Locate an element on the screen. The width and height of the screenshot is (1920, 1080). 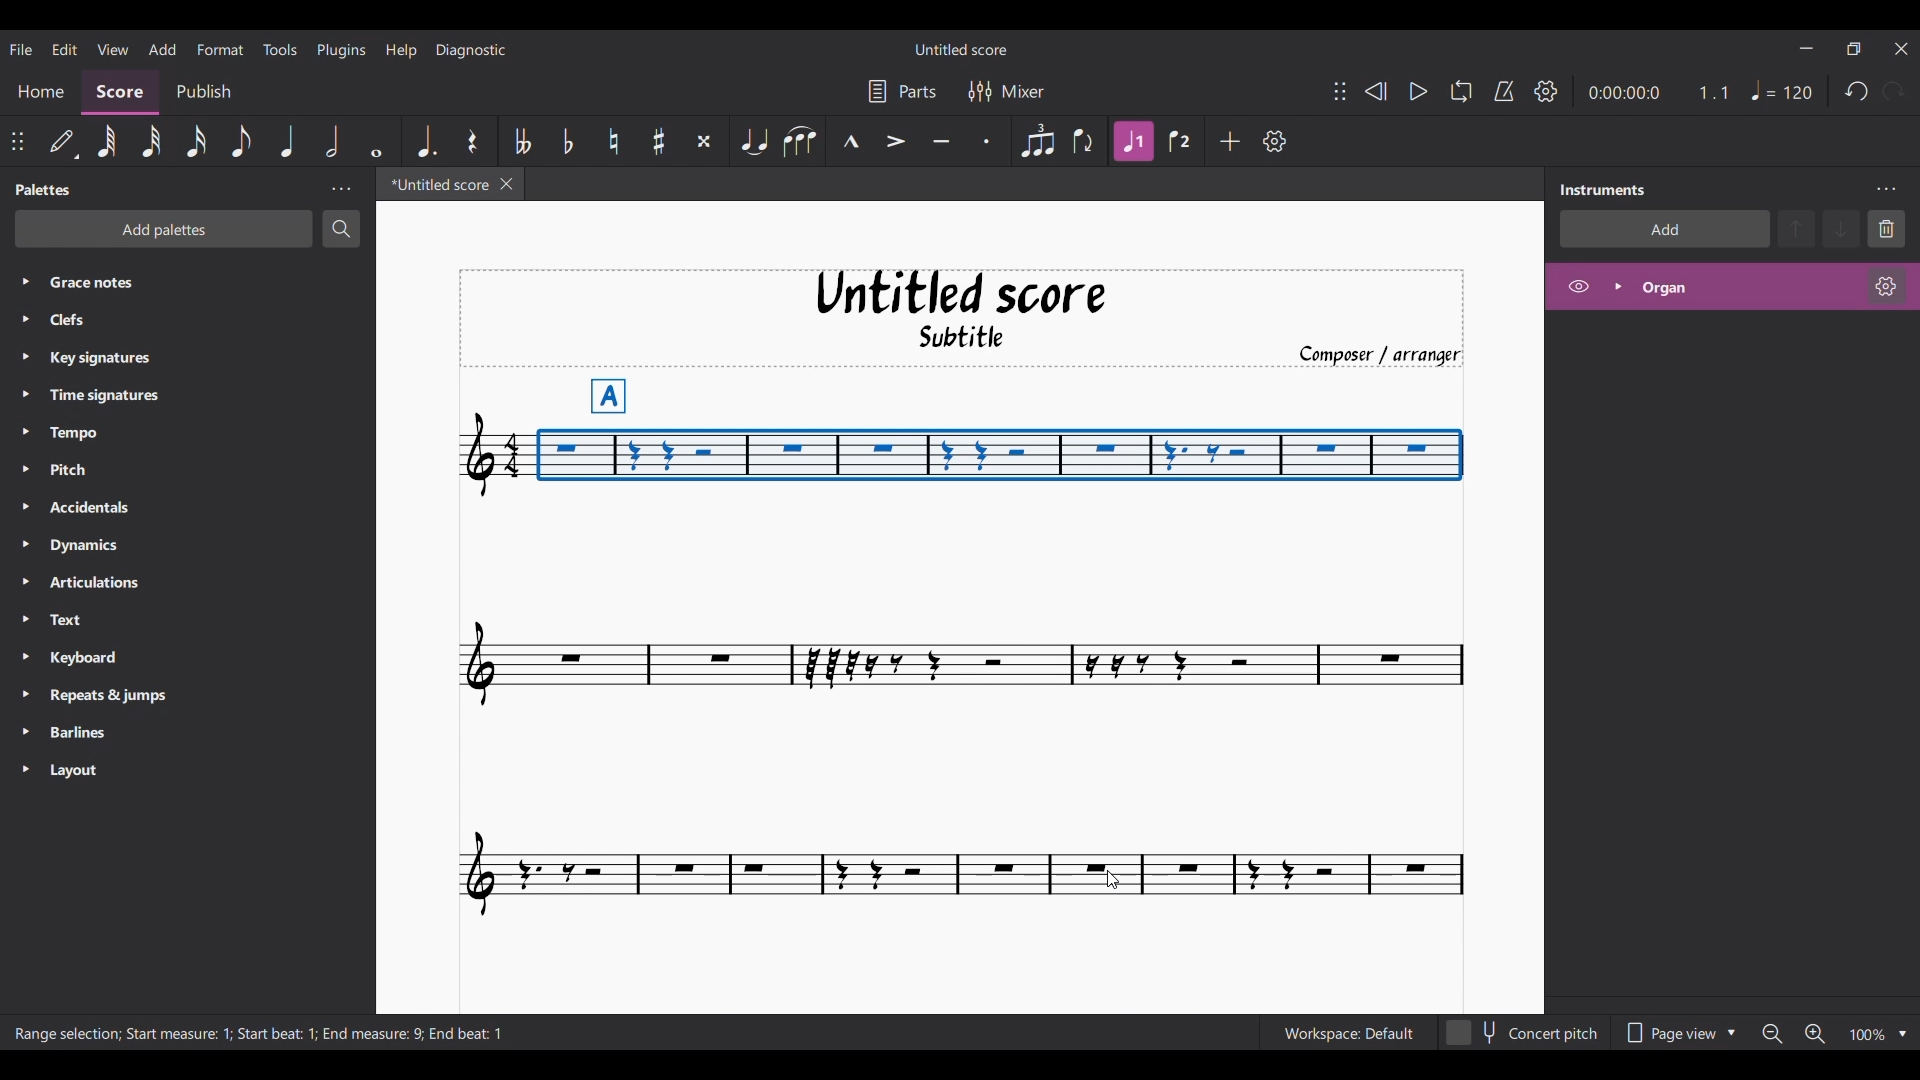
Ratio and duration of current note in score is located at coordinates (1658, 92).